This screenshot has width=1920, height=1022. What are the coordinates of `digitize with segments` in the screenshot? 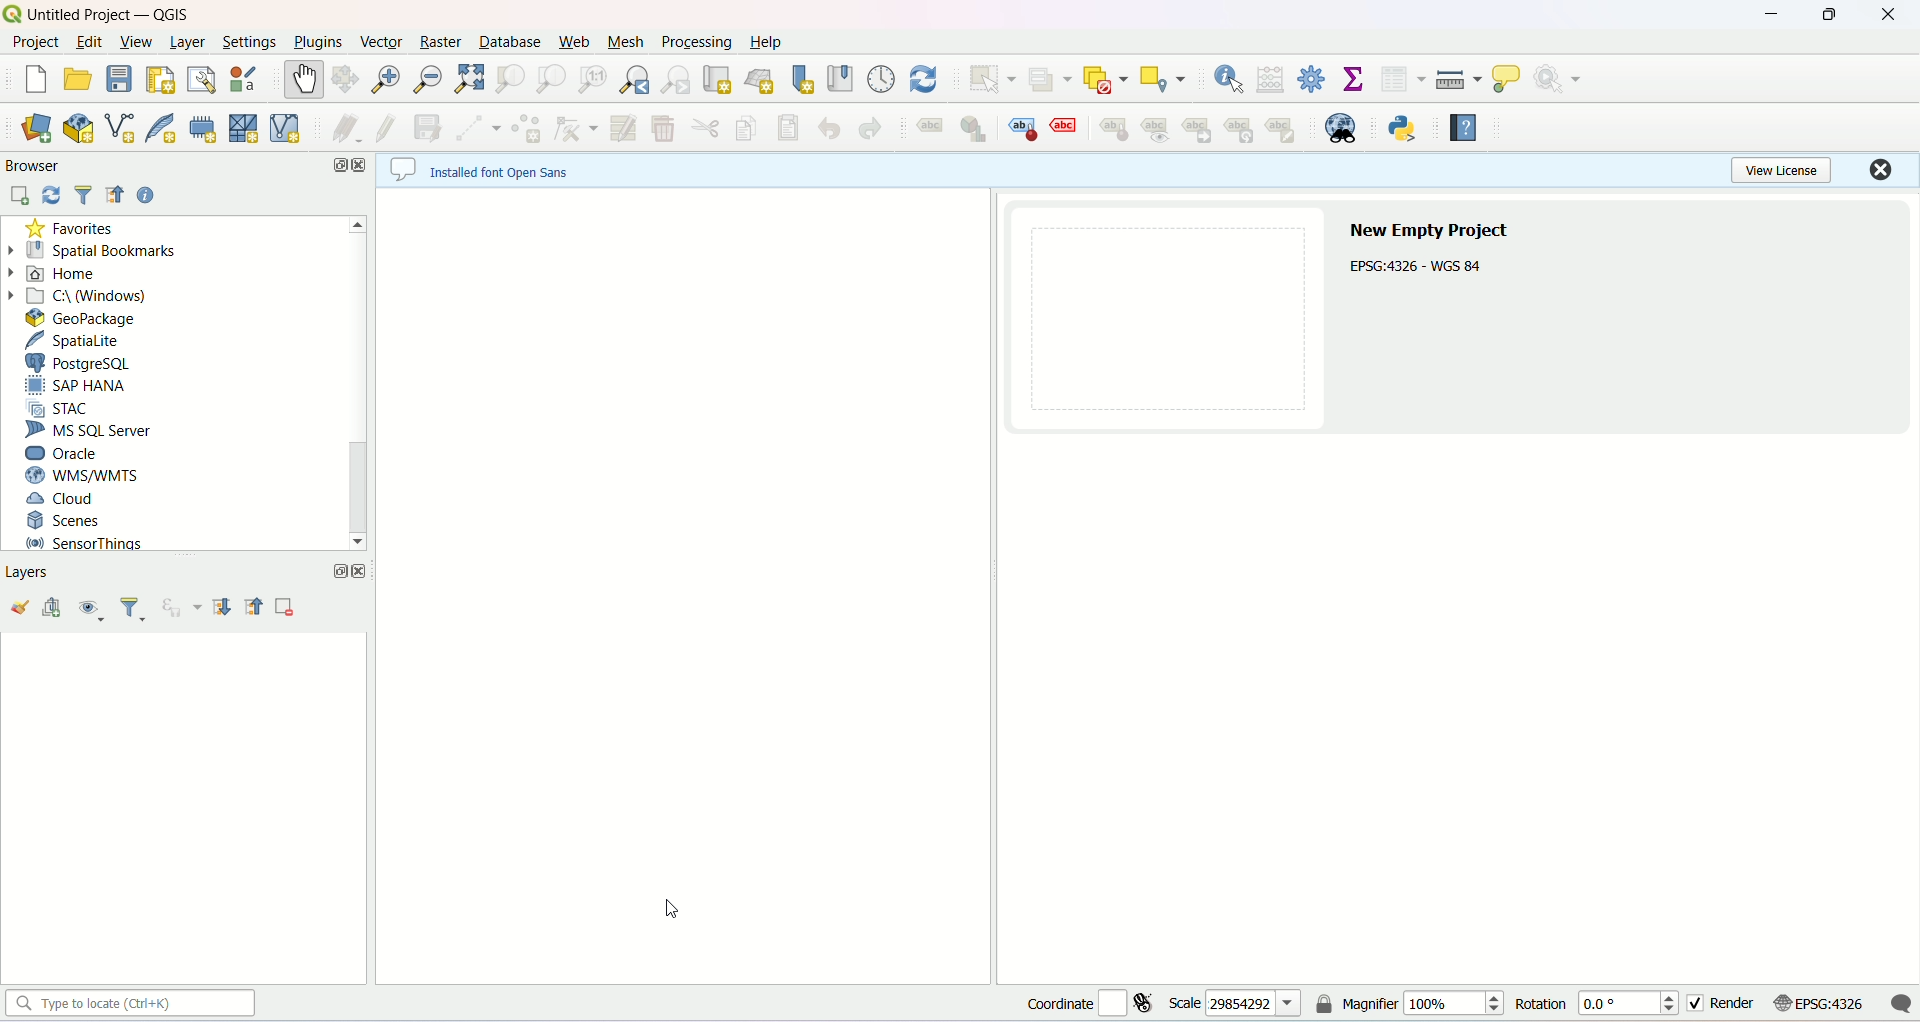 It's located at (471, 127).